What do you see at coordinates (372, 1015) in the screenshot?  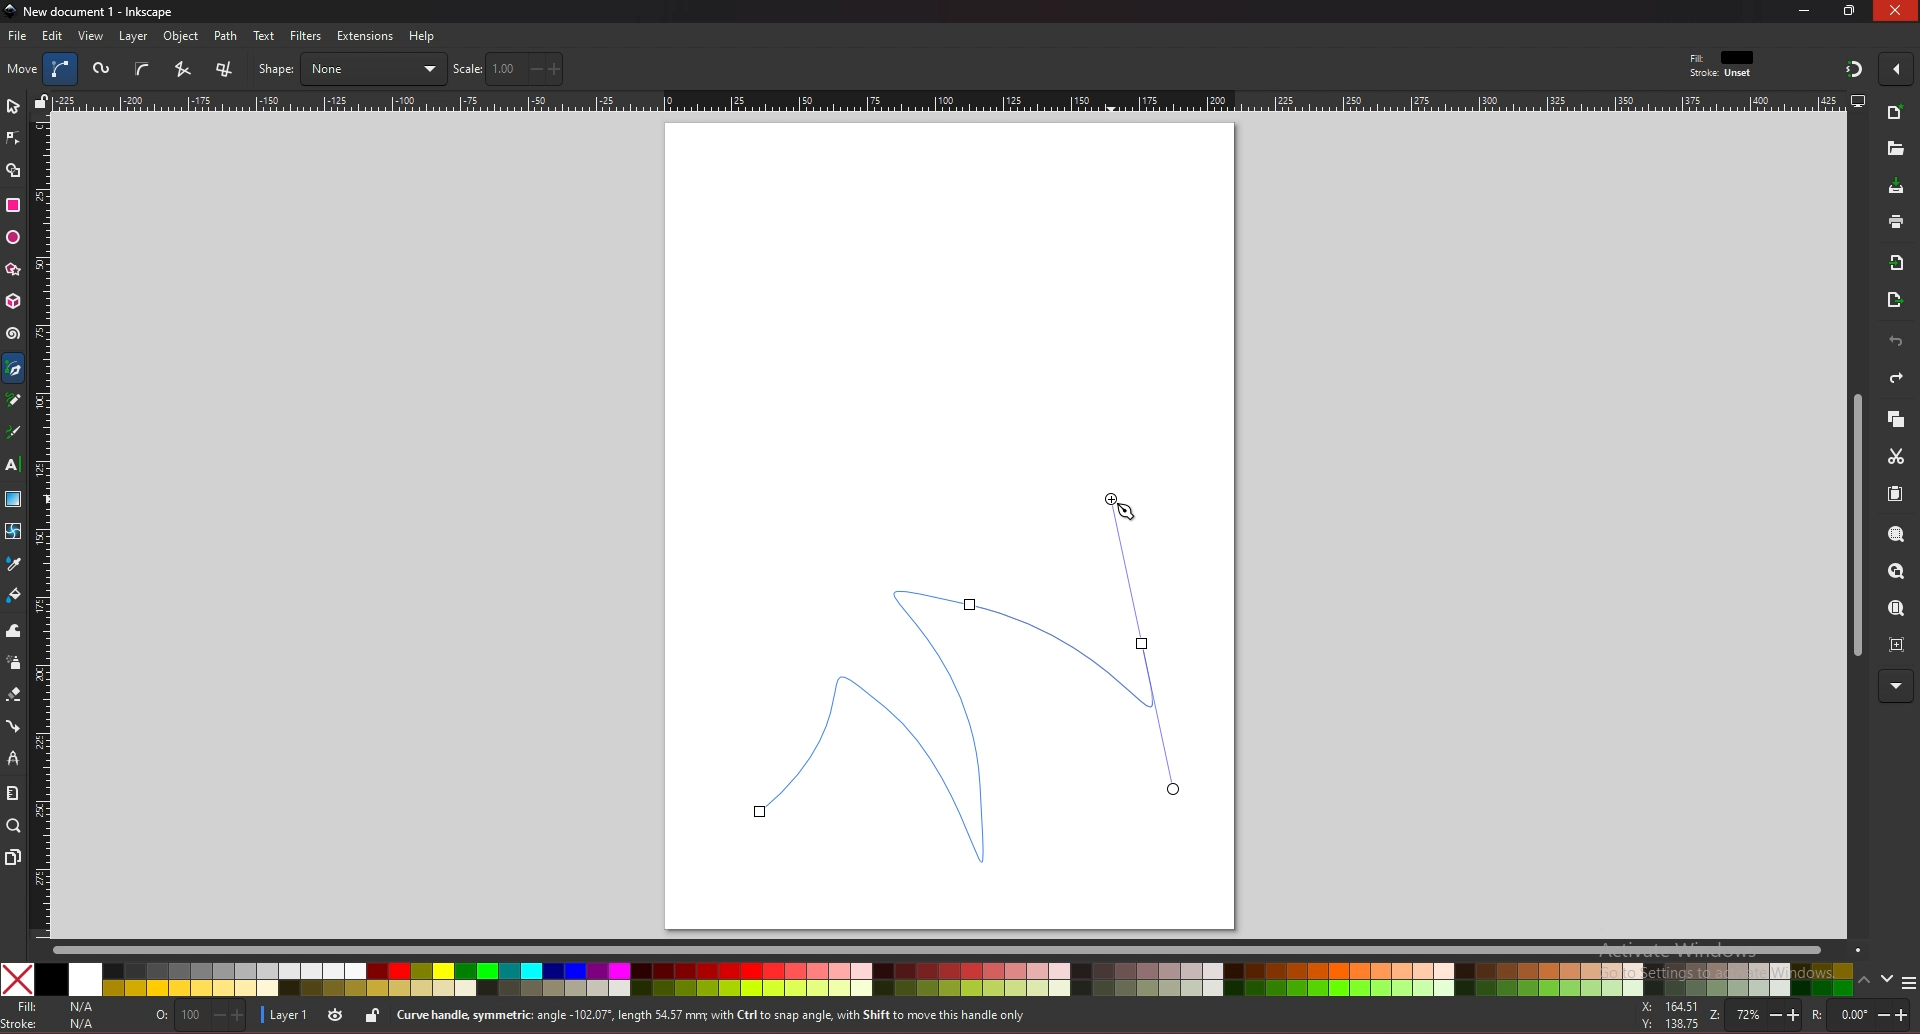 I see `lock` at bounding box center [372, 1015].